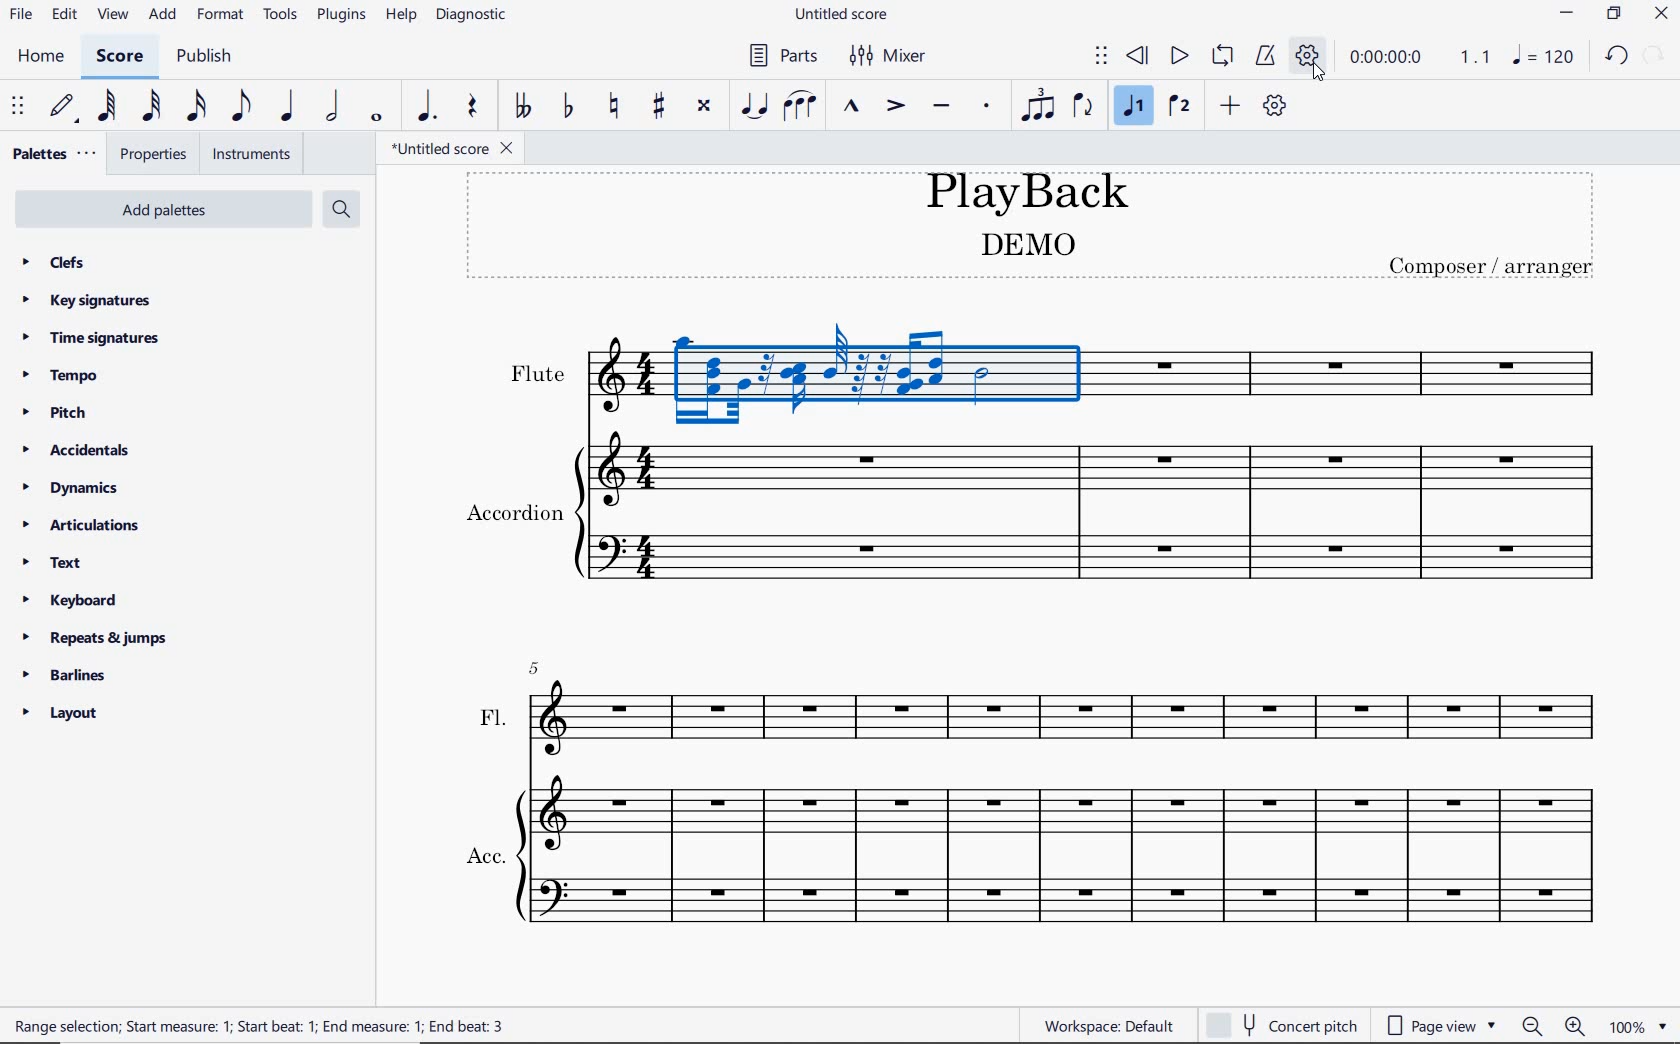 The width and height of the screenshot is (1680, 1044). I want to click on toggle double-sharp, so click(704, 106).